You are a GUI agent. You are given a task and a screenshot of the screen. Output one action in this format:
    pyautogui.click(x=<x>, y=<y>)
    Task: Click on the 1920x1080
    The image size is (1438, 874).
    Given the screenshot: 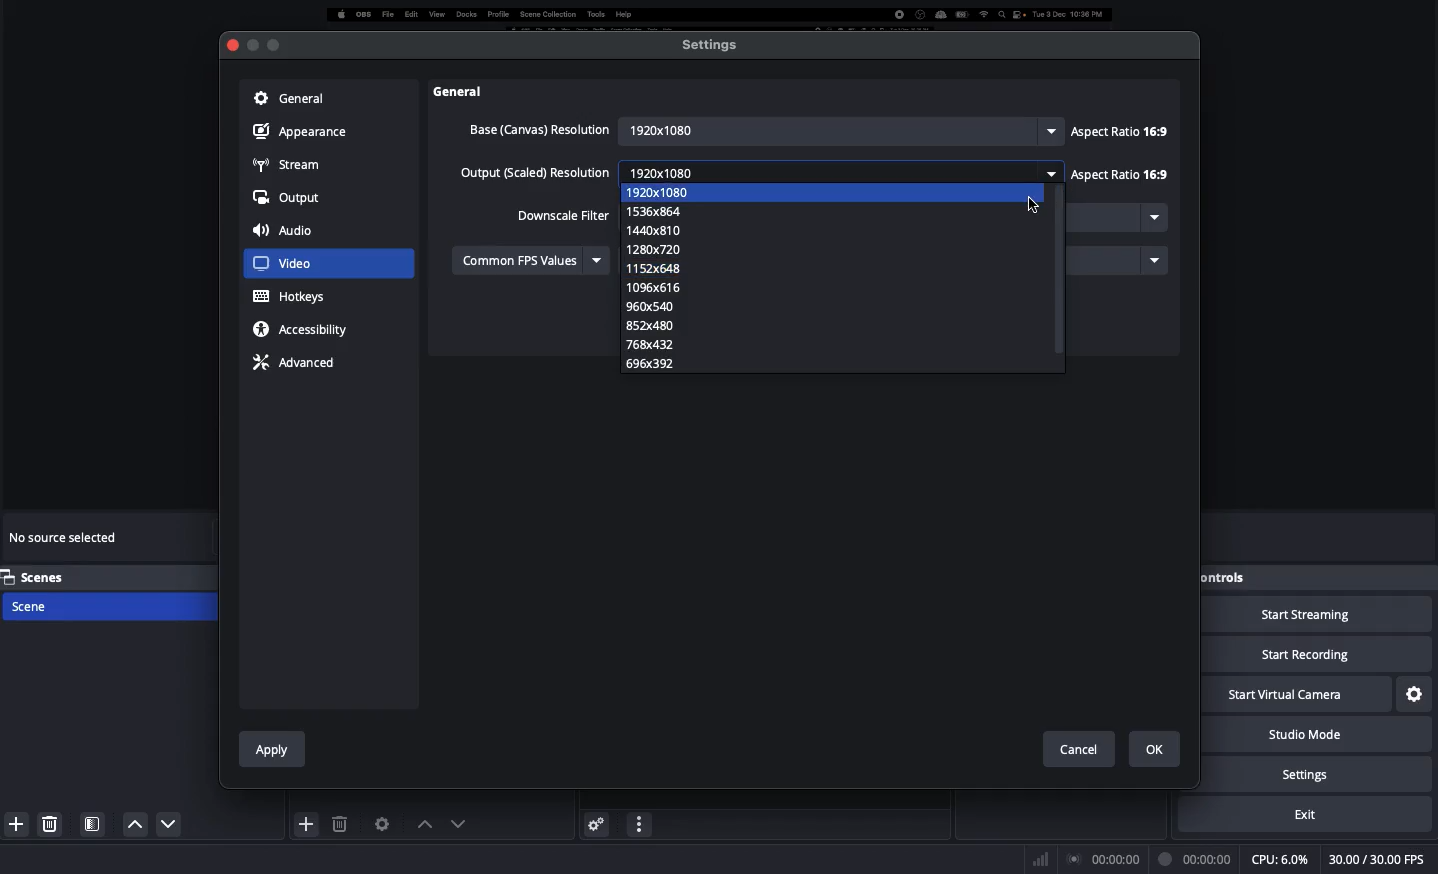 What is the action you would take?
    pyautogui.click(x=839, y=128)
    